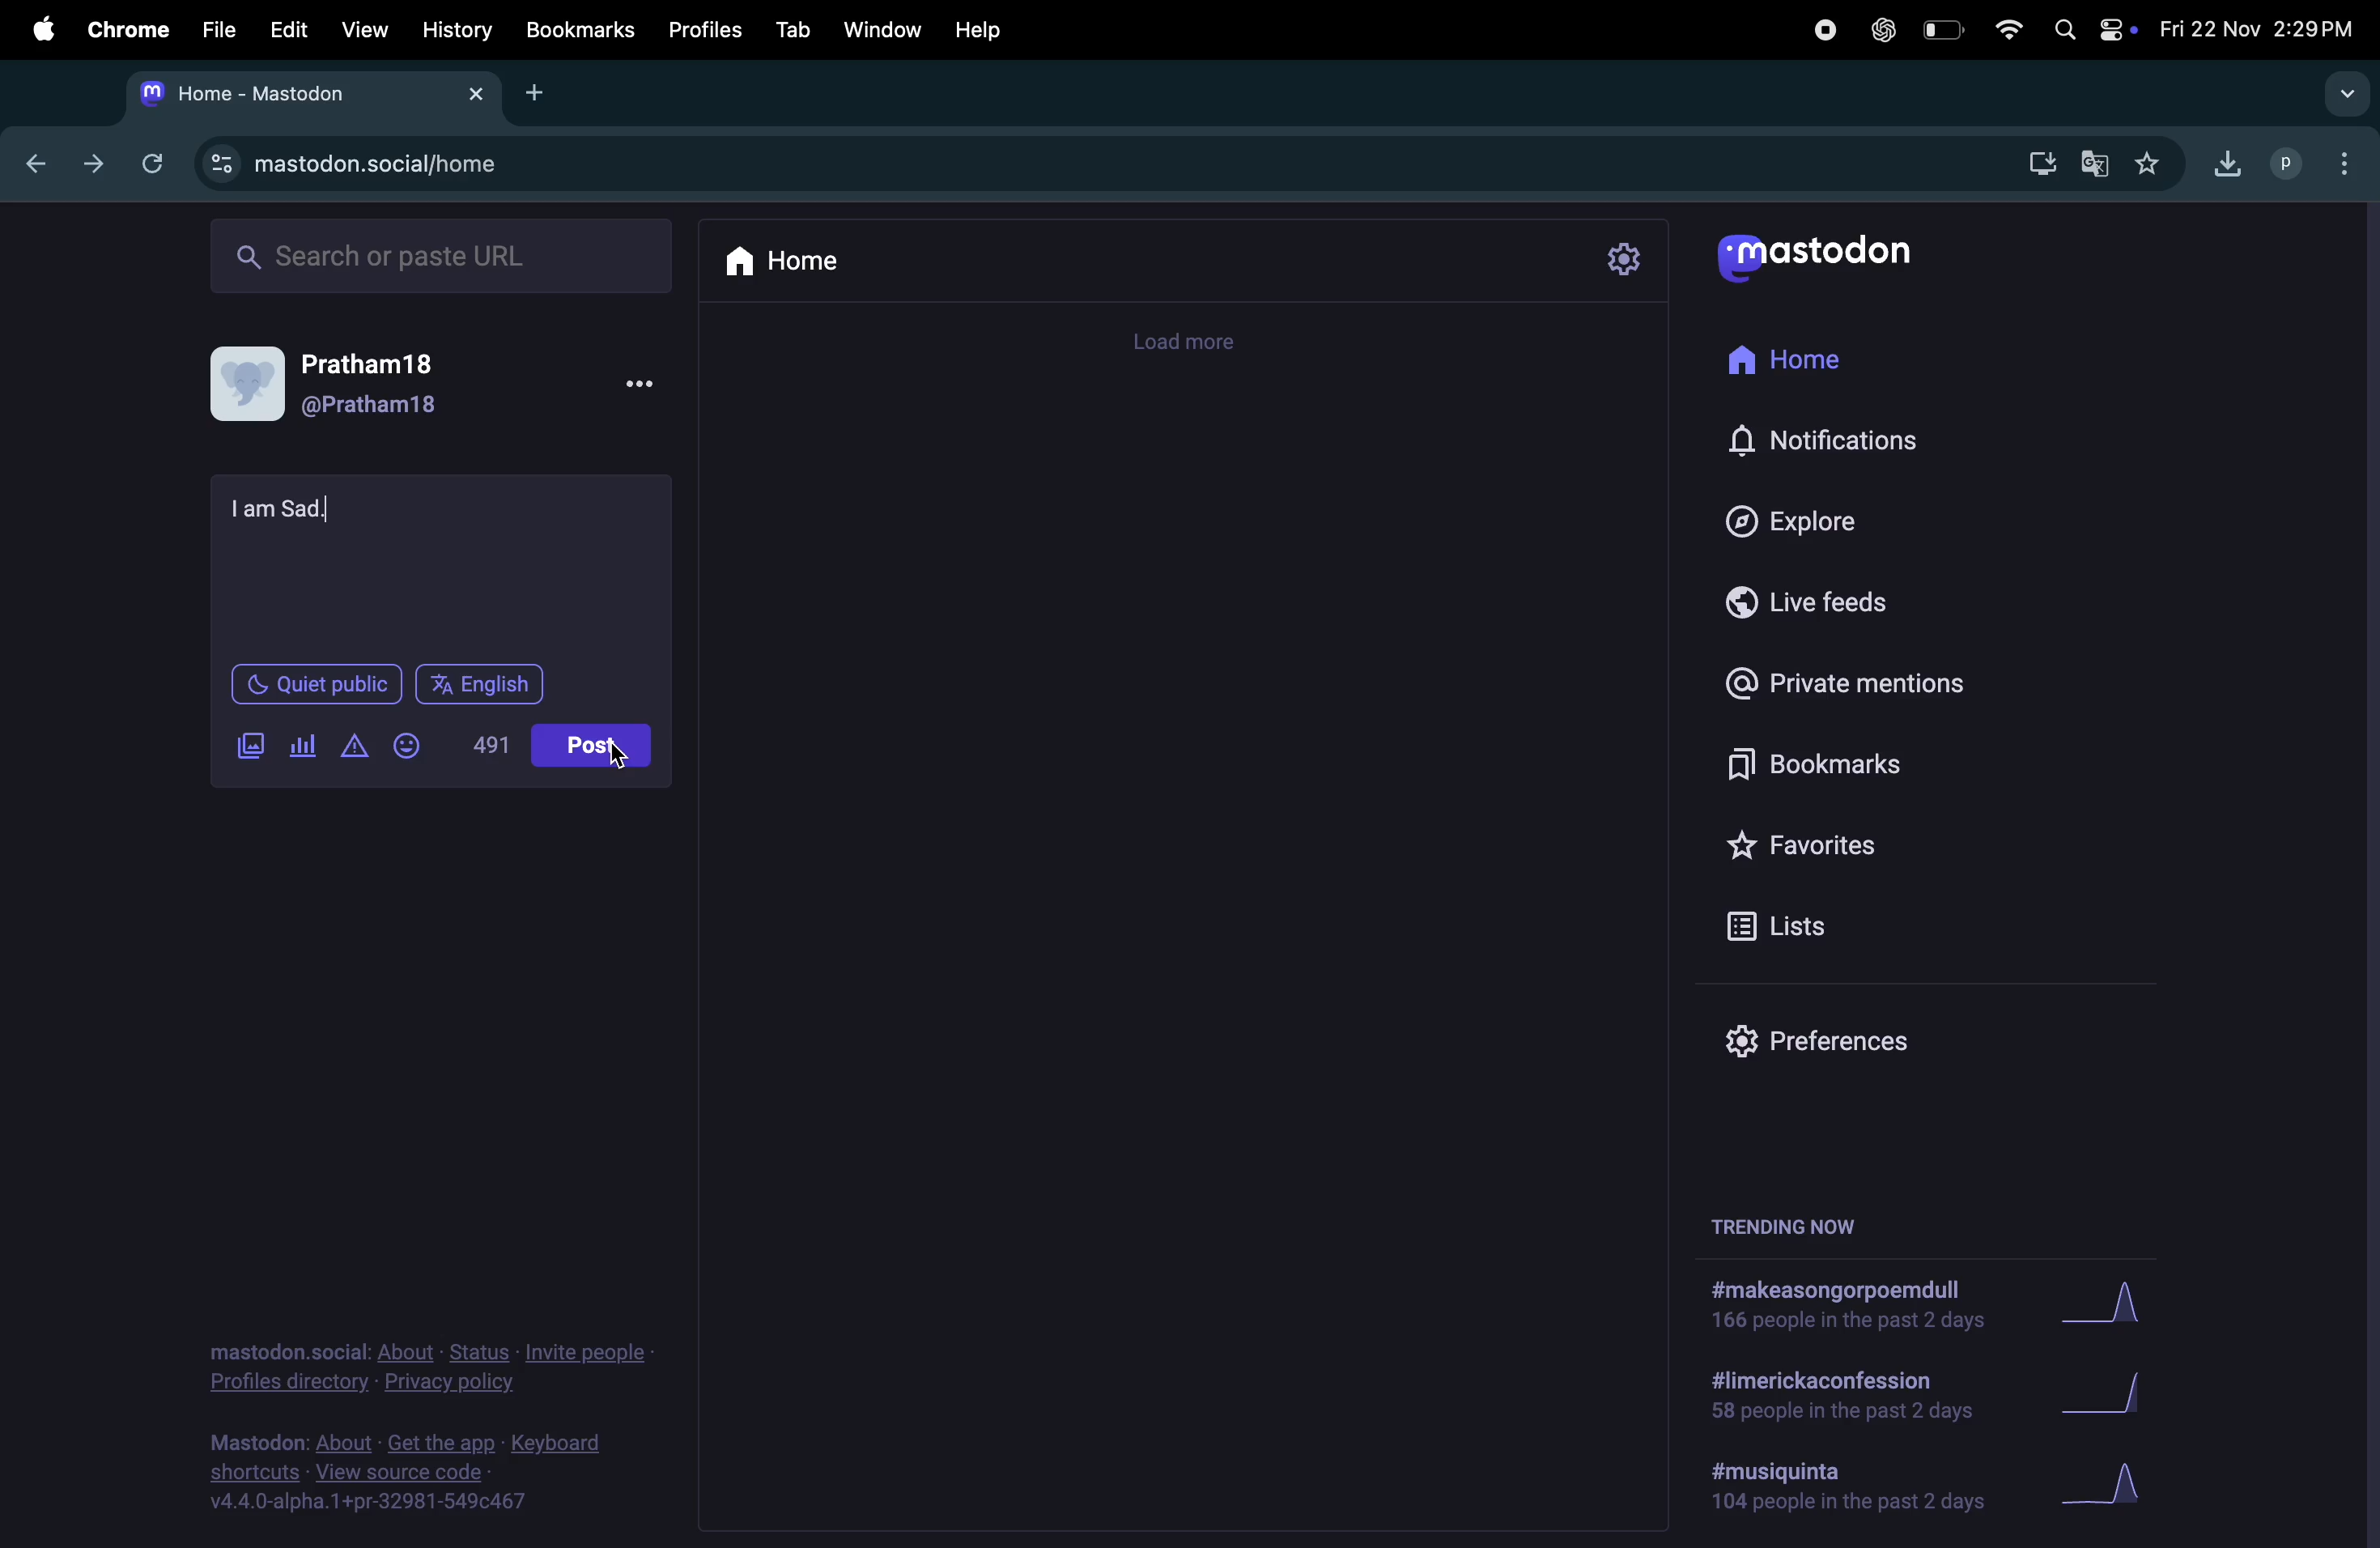 The image size is (2380, 1548). I want to click on date and time, so click(2263, 28).